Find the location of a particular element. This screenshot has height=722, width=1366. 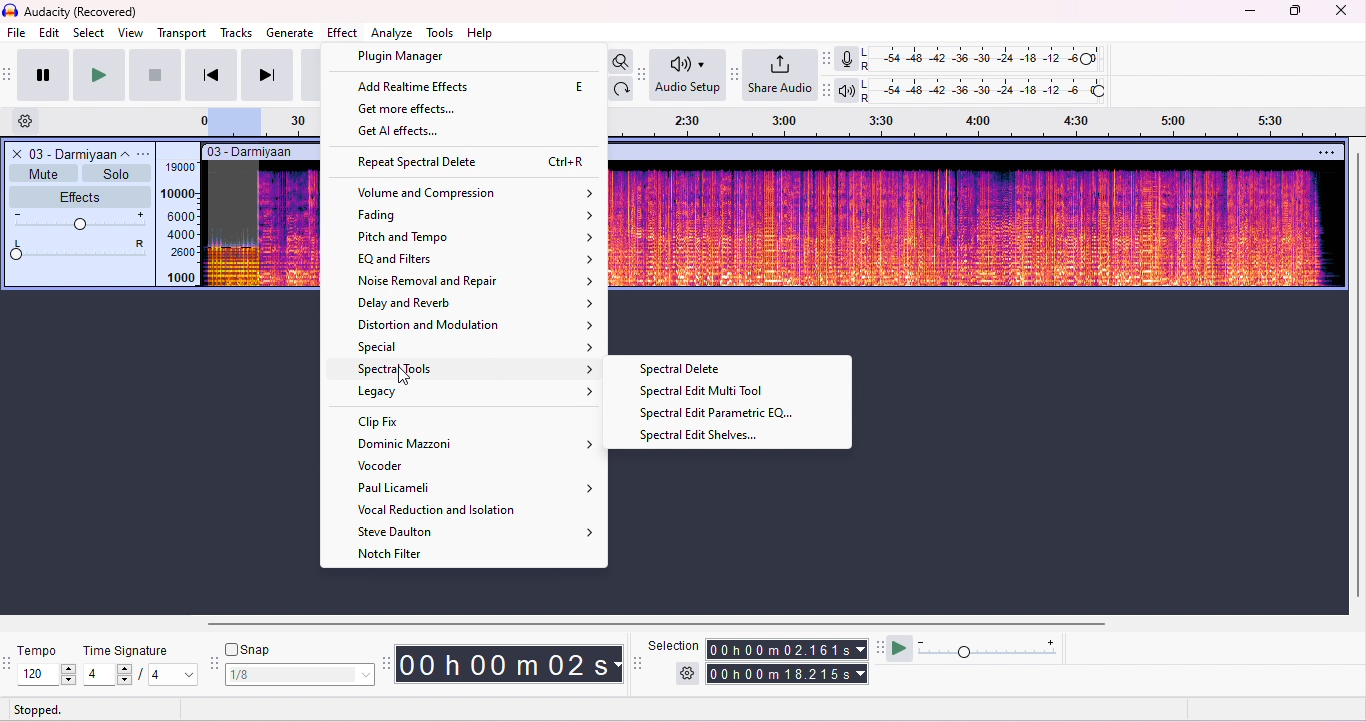

selection time is located at coordinates (789, 649).